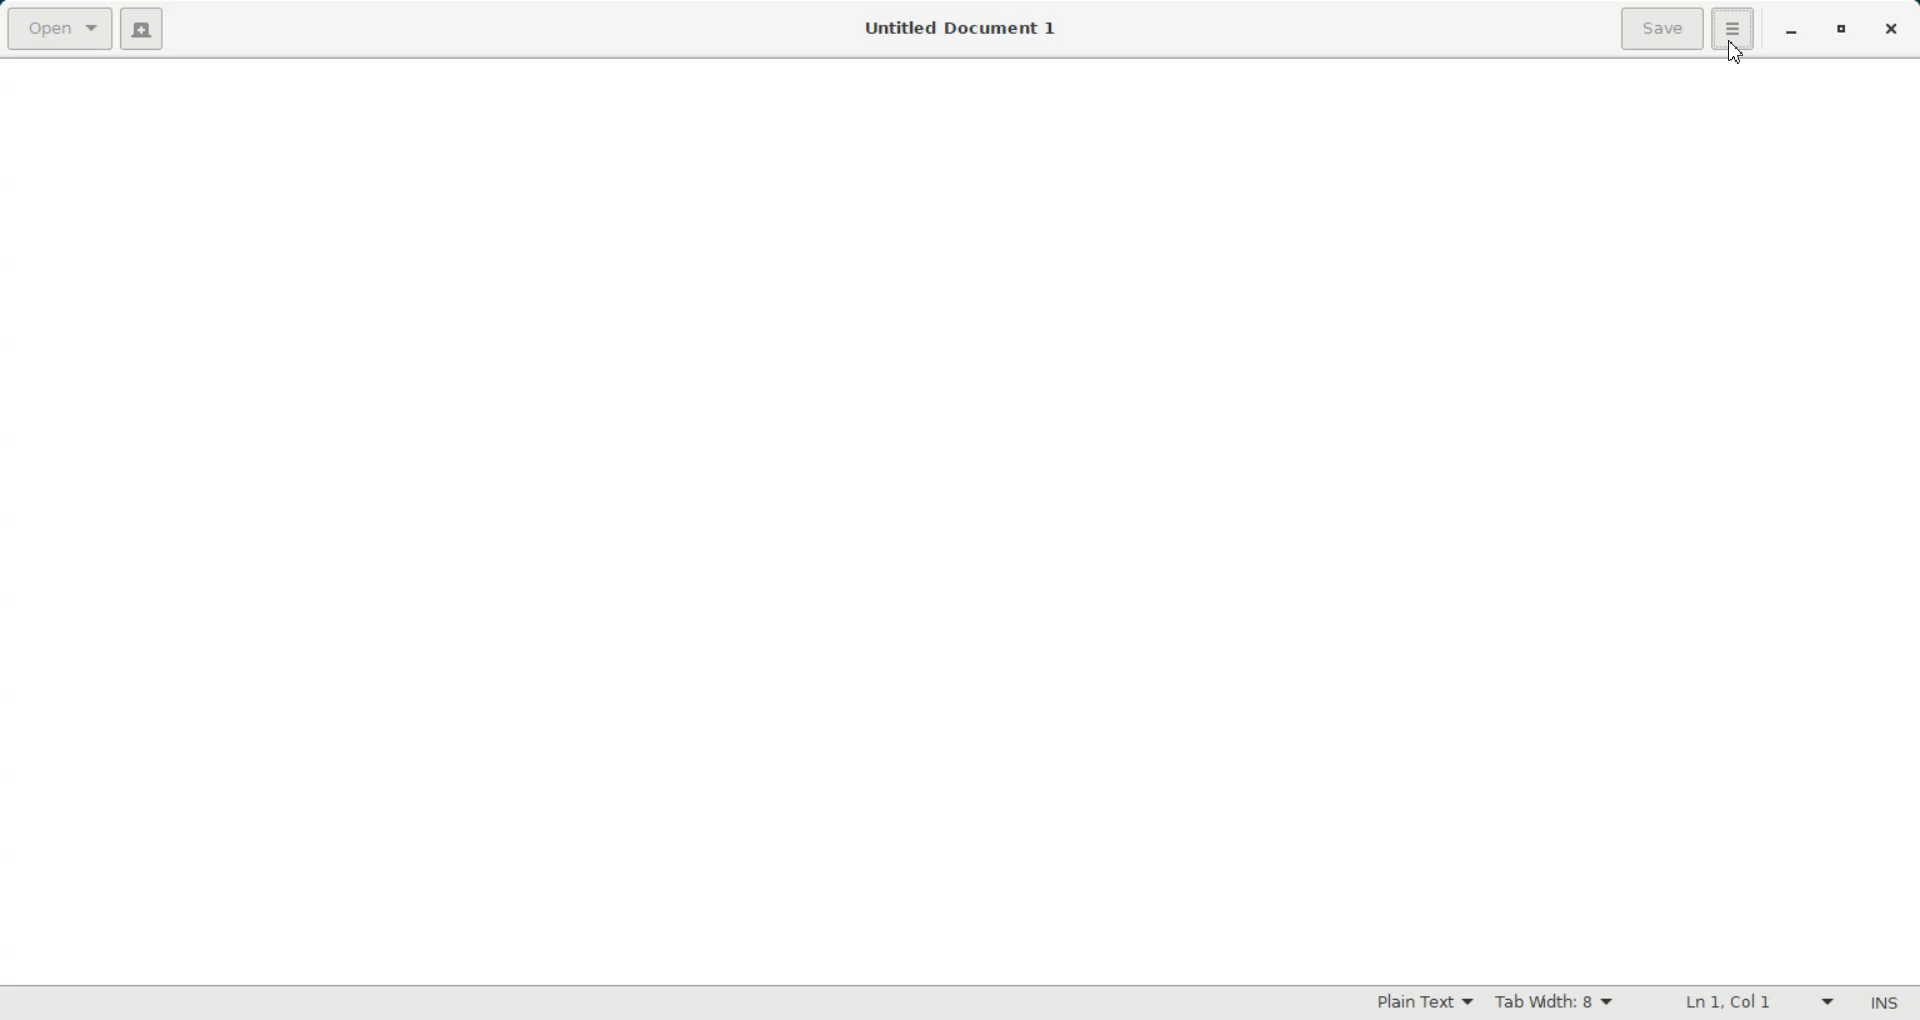 The height and width of the screenshot is (1020, 1920). I want to click on Plain Text, so click(1423, 1001).